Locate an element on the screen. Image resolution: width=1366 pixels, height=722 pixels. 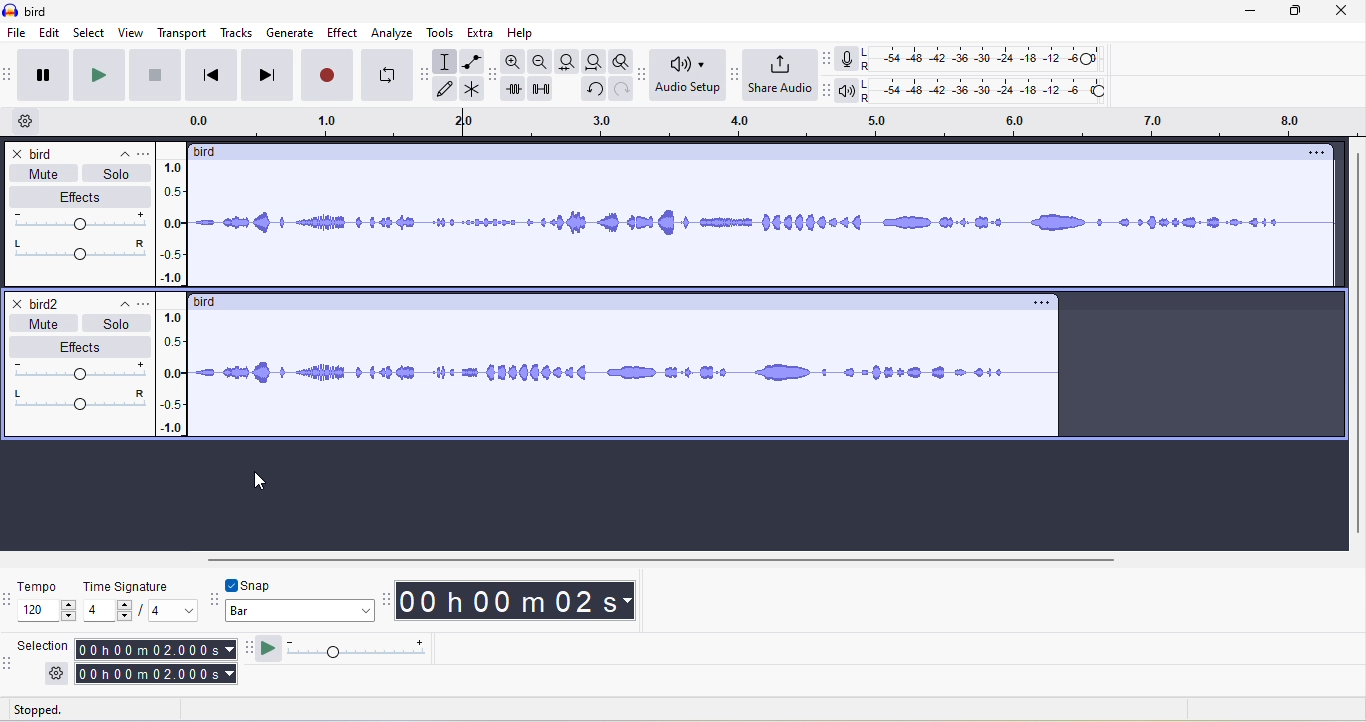
play at speed is located at coordinates (355, 652).